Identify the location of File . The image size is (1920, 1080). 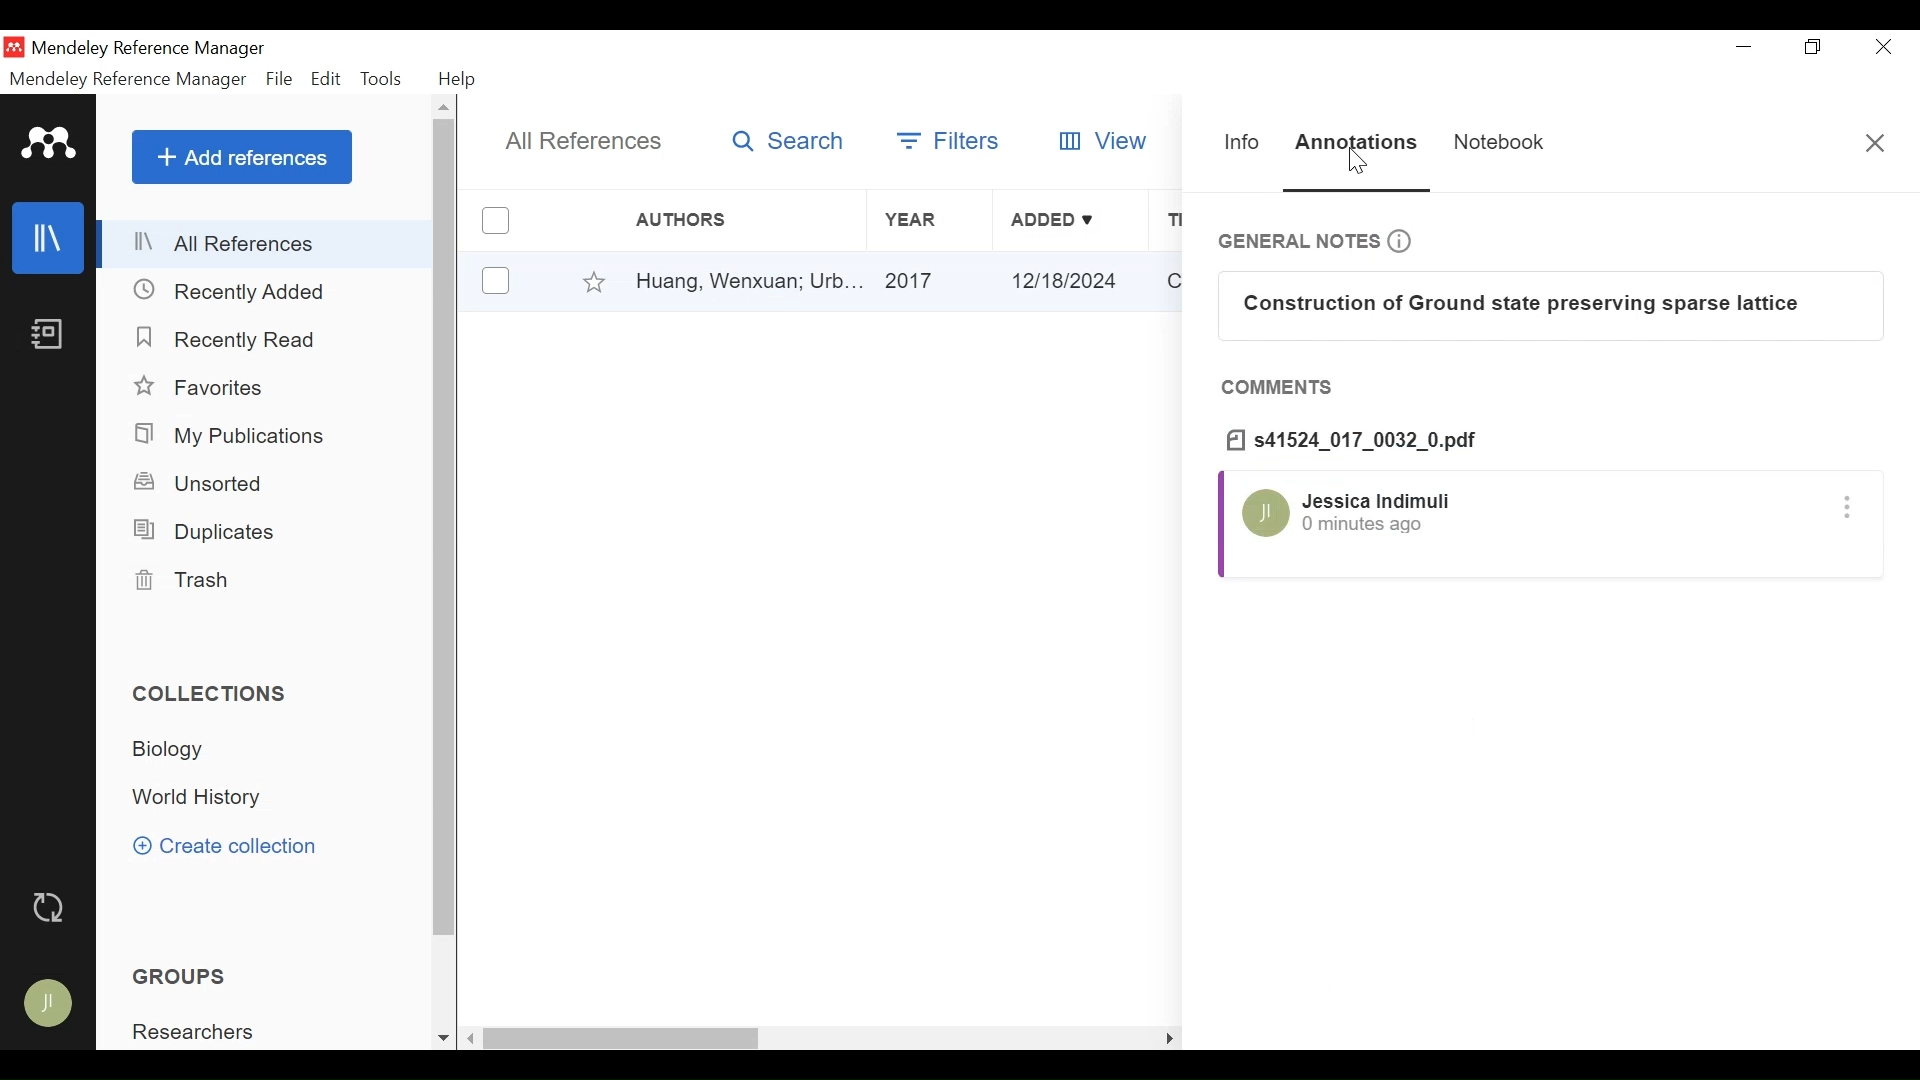
(278, 79).